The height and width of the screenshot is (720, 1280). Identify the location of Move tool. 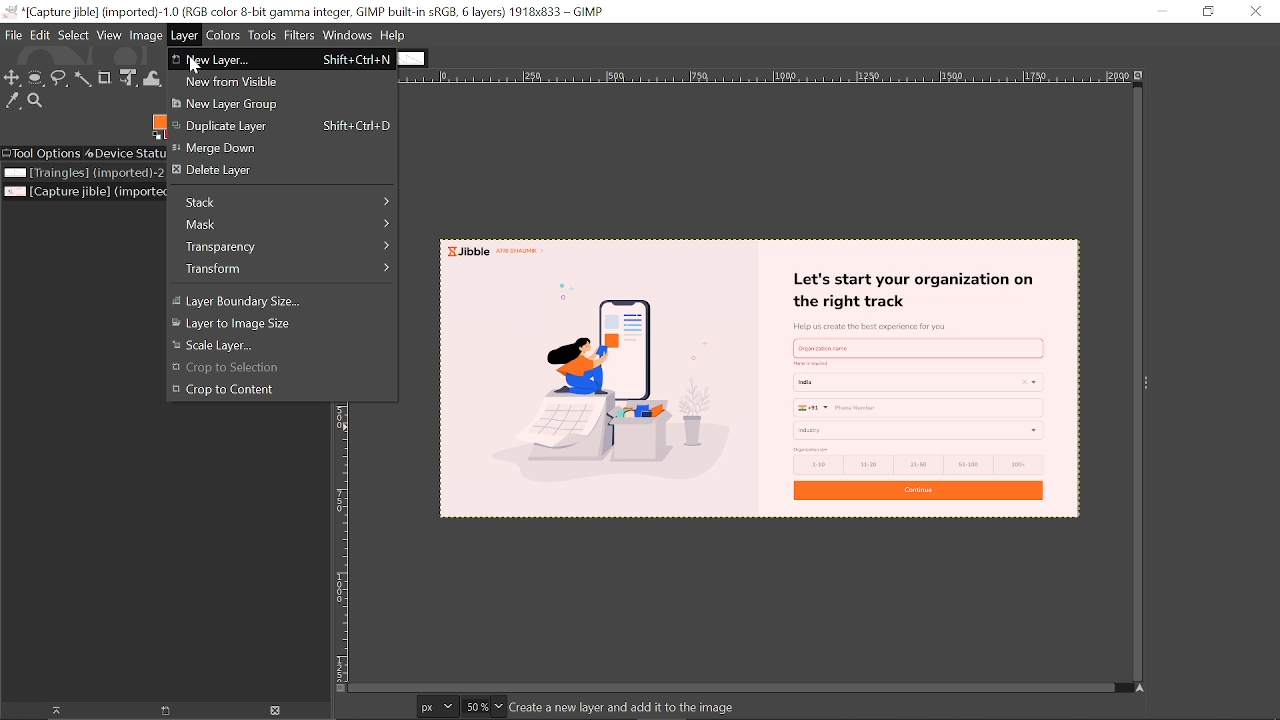
(13, 78).